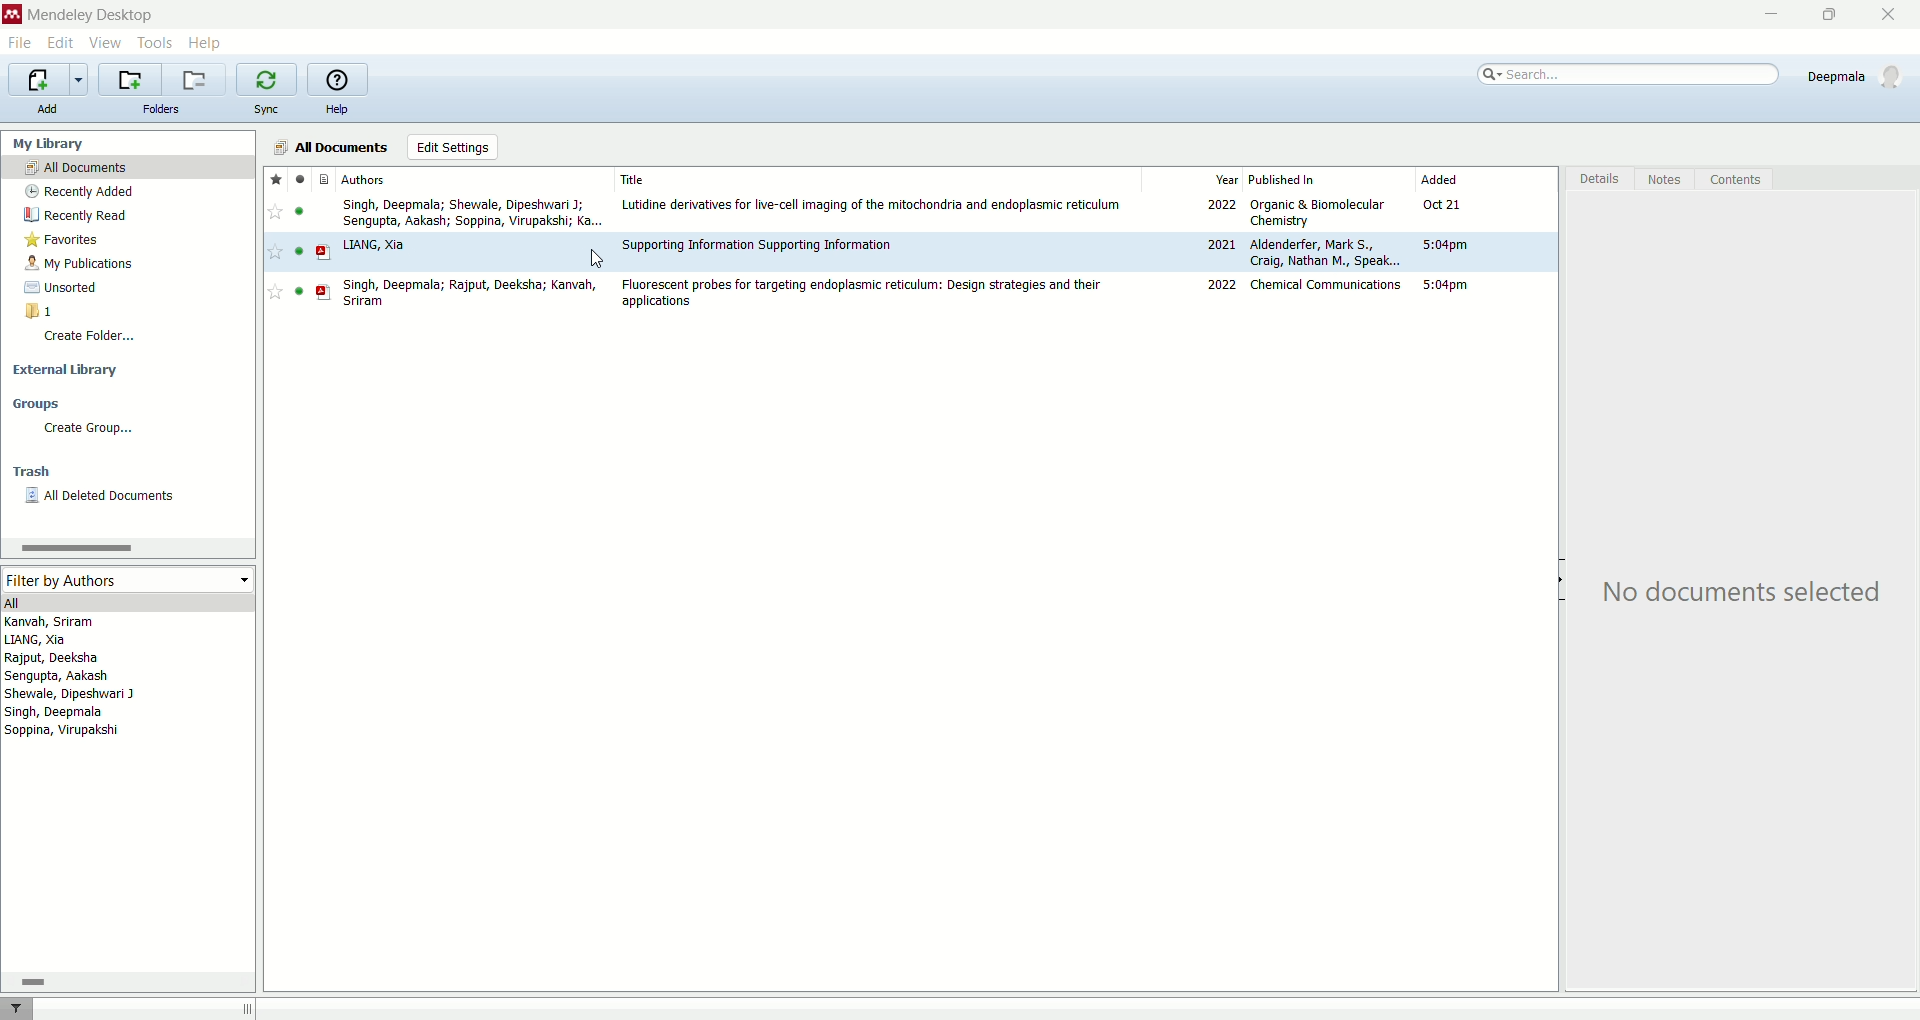 Image resolution: width=1920 pixels, height=1020 pixels. I want to click on online help guide for mendeley, so click(338, 78).